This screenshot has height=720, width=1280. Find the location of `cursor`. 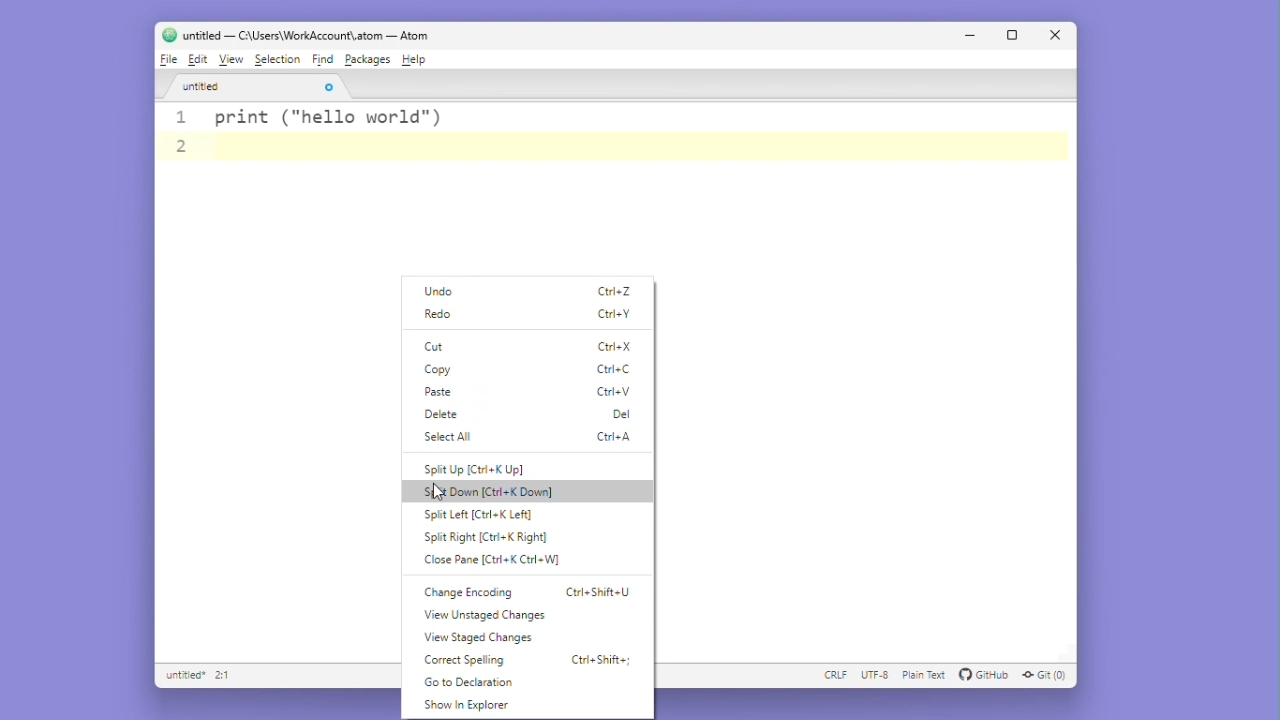

cursor is located at coordinates (437, 494).